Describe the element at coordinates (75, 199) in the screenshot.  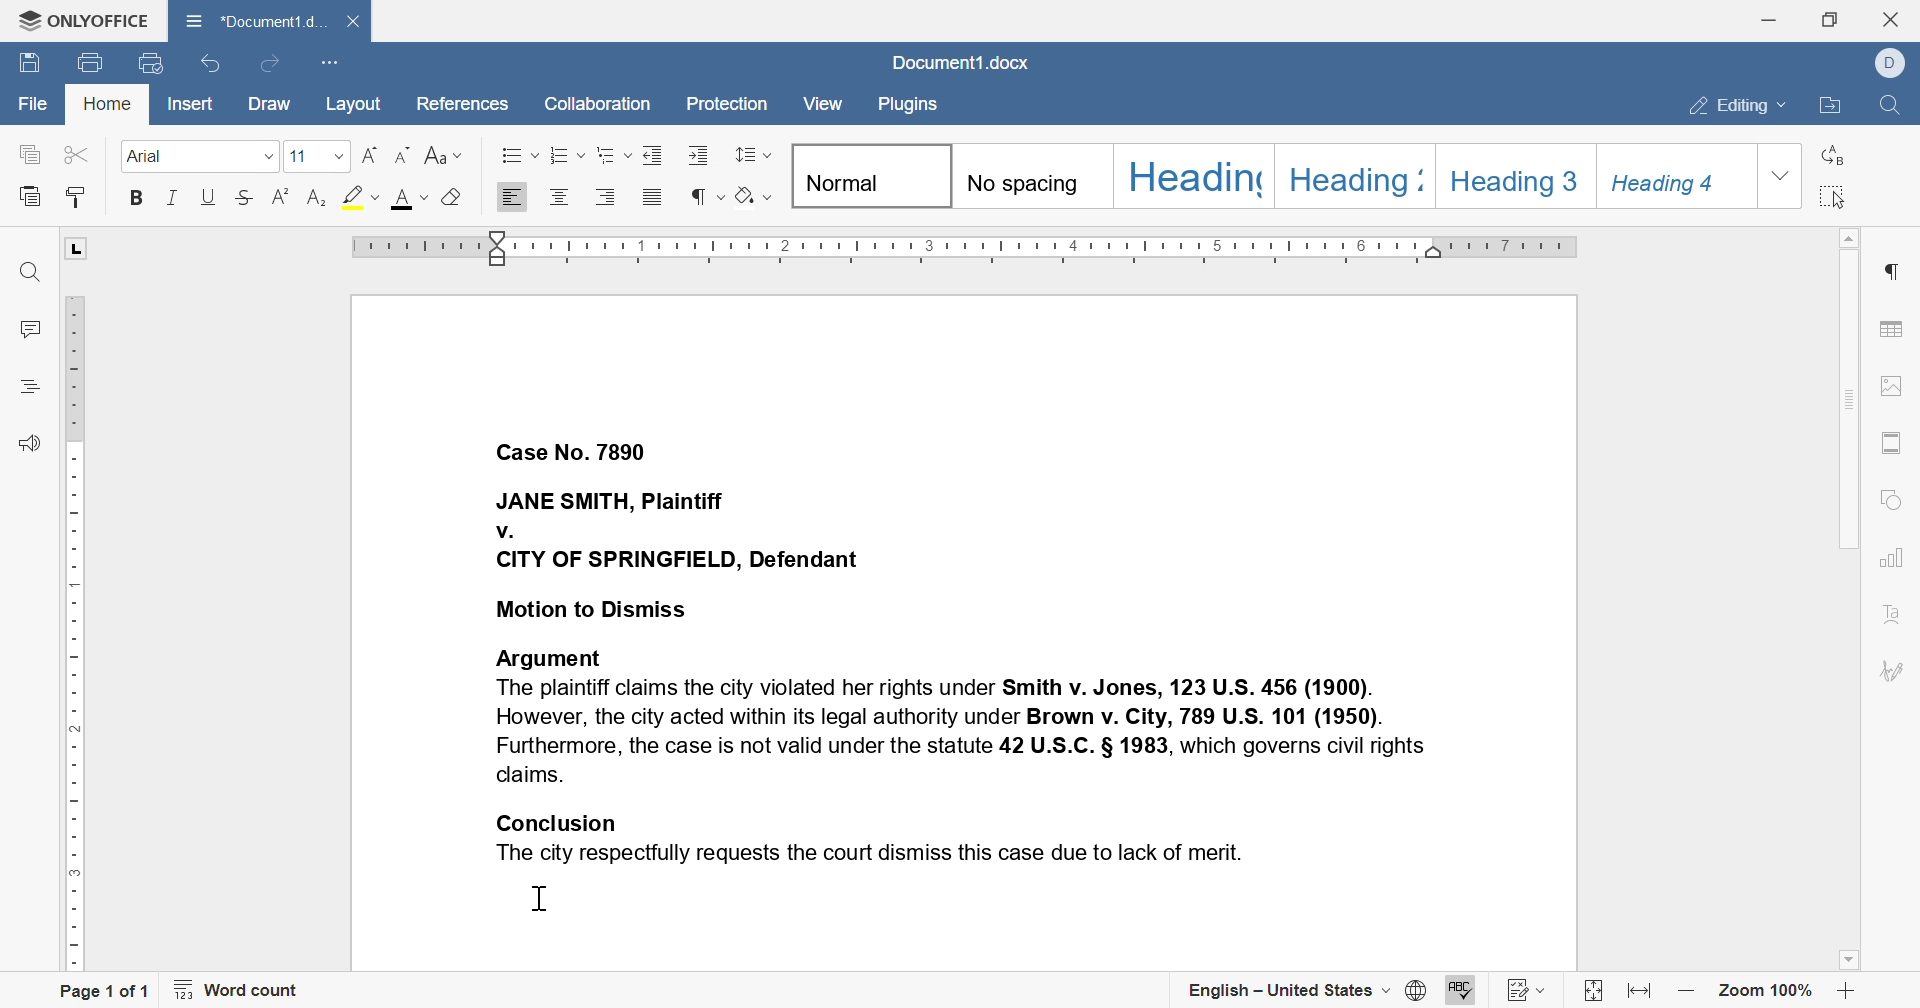
I see `paste` at that location.